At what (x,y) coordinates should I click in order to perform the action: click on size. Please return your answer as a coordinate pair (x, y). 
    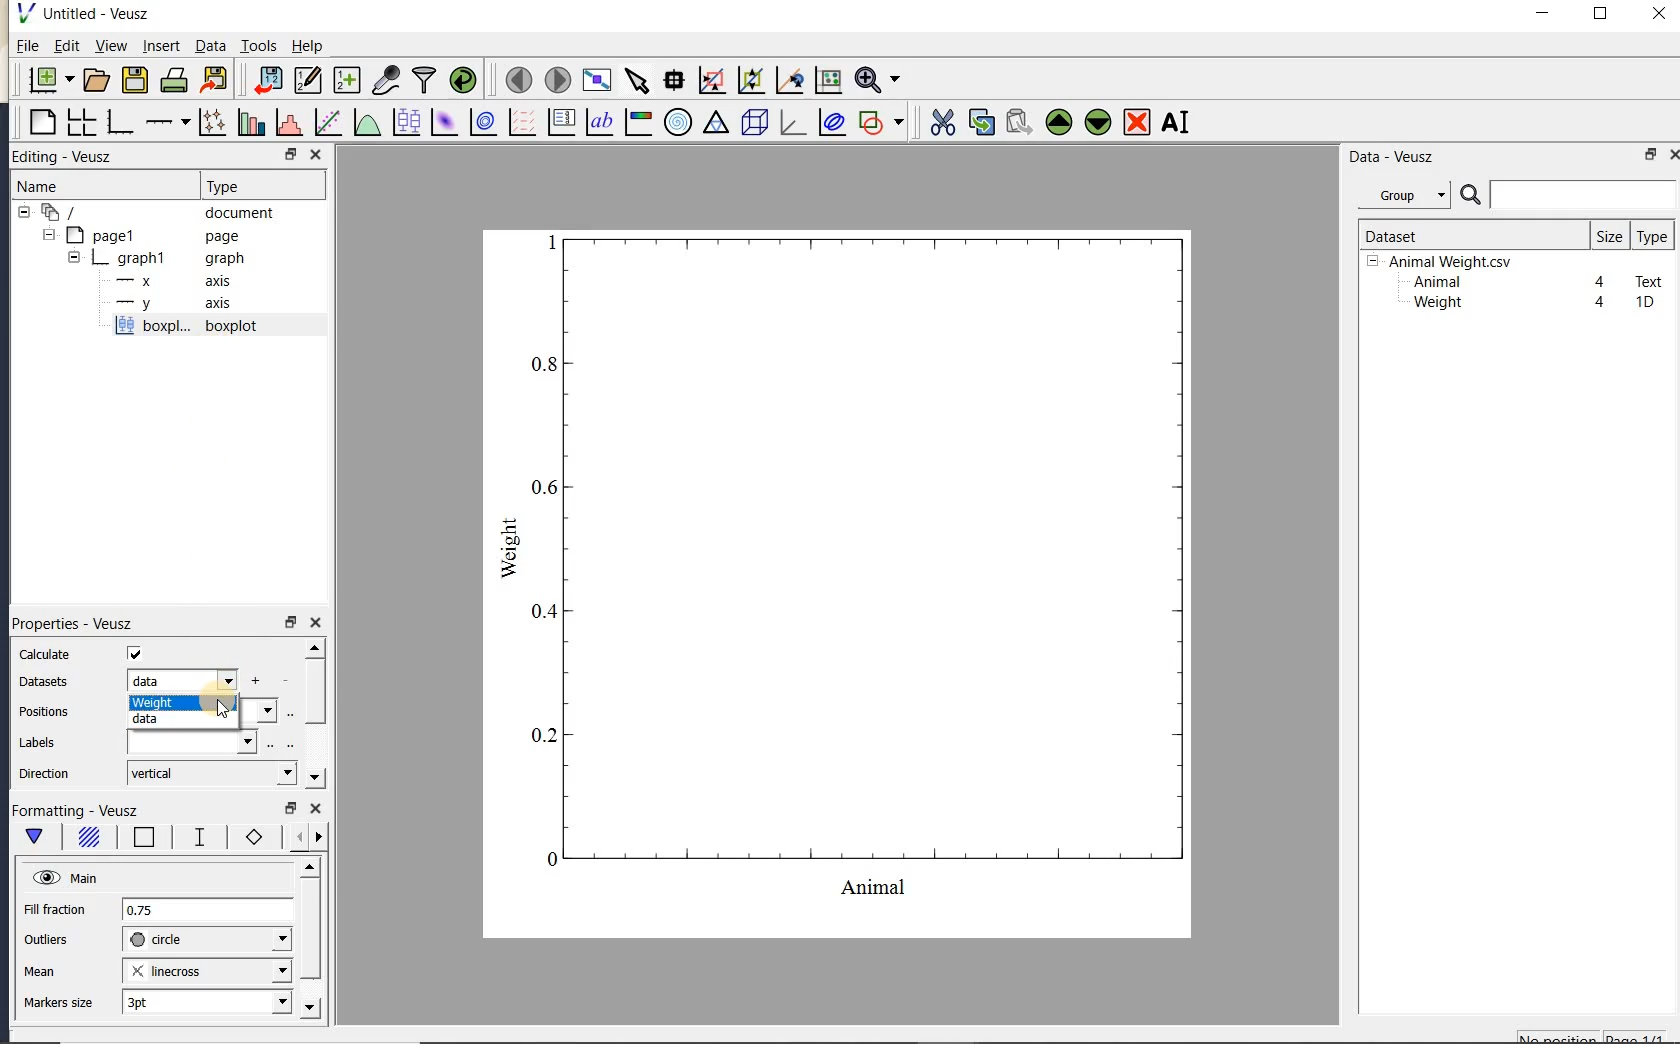
    Looking at the image, I should click on (1609, 235).